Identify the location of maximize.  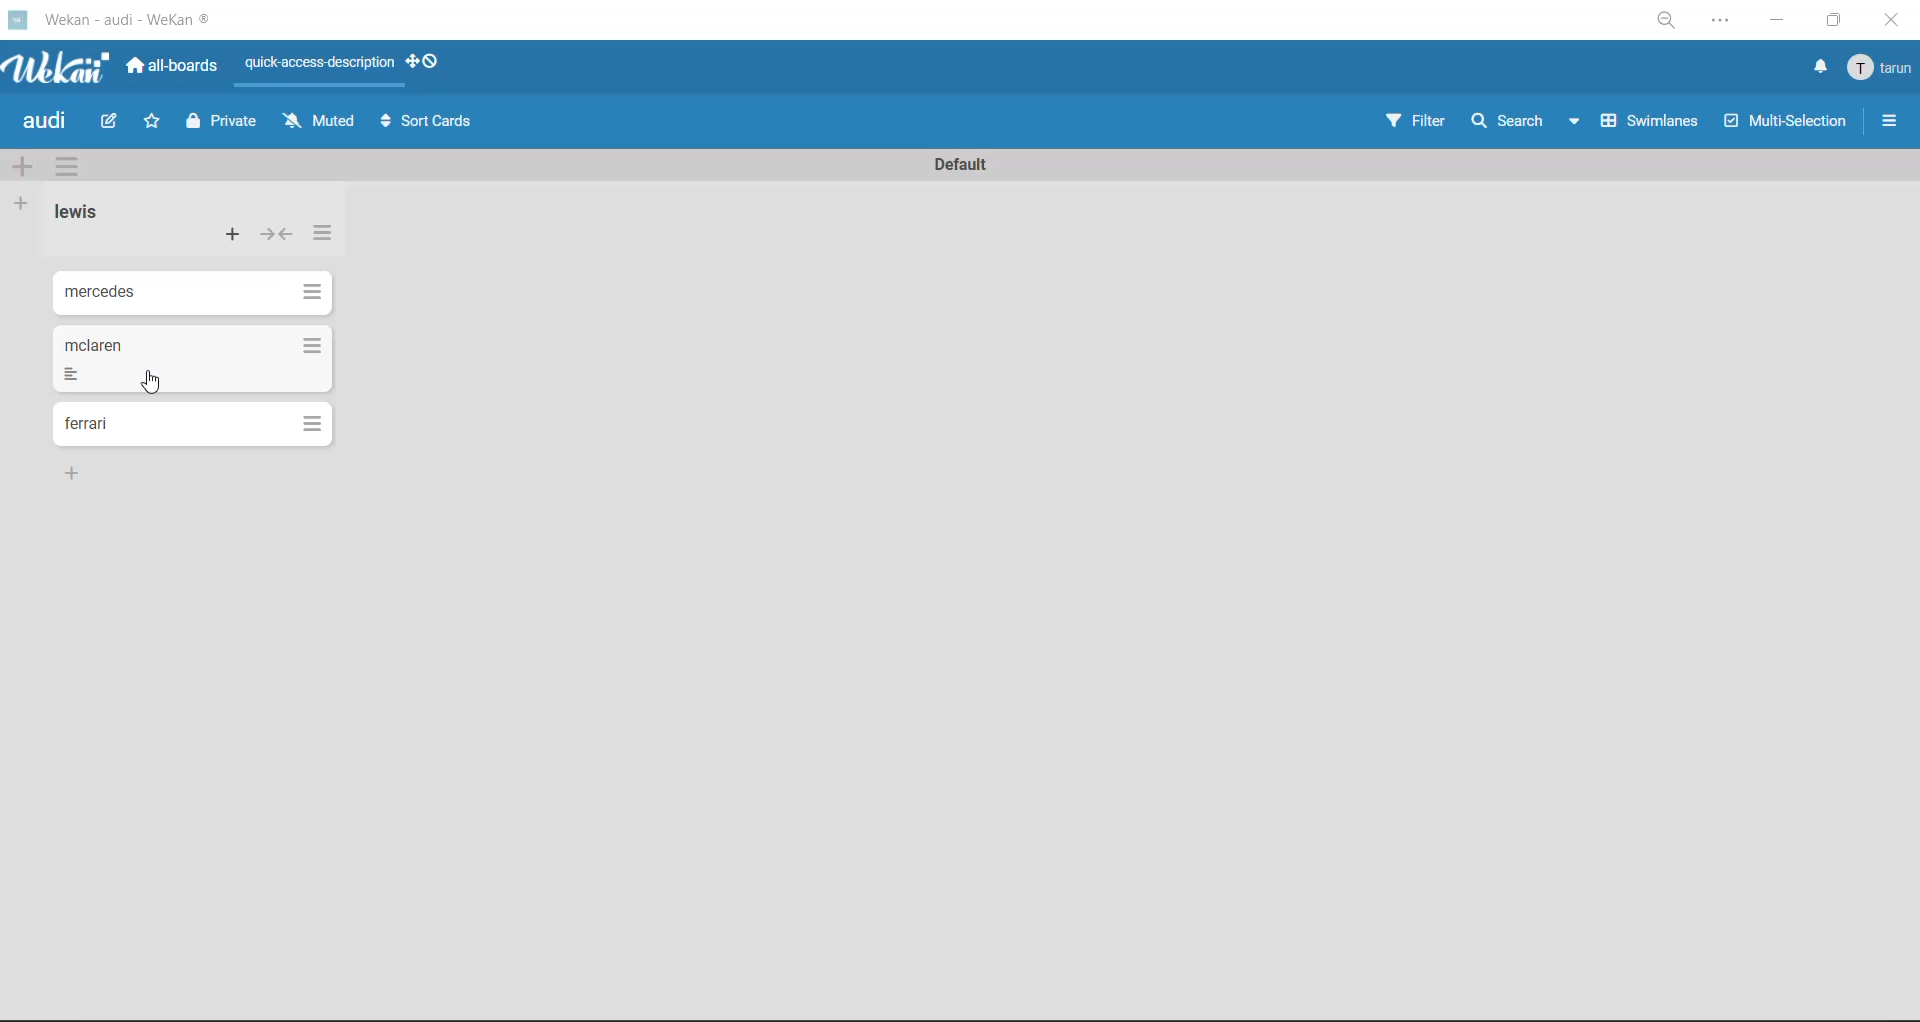
(1839, 19).